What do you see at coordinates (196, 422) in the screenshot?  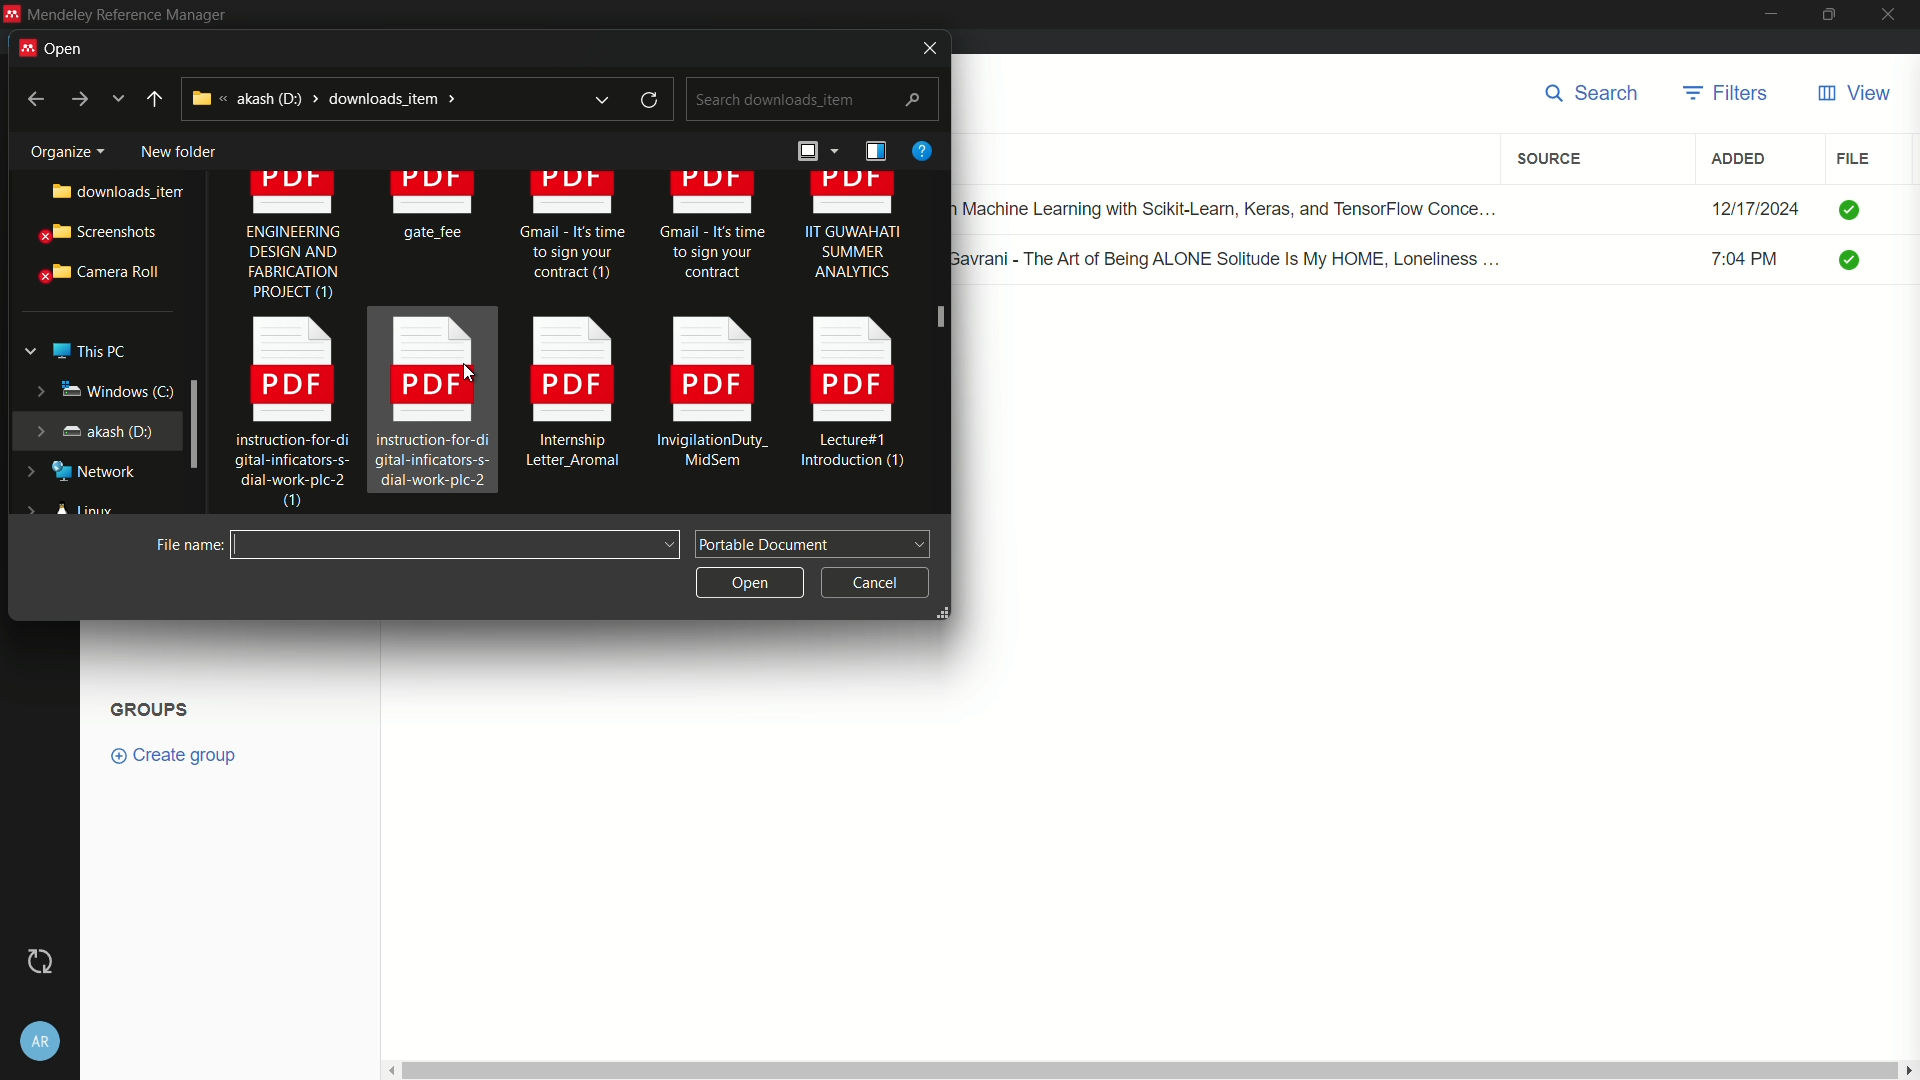 I see `expand window` at bounding box center [196, 422].